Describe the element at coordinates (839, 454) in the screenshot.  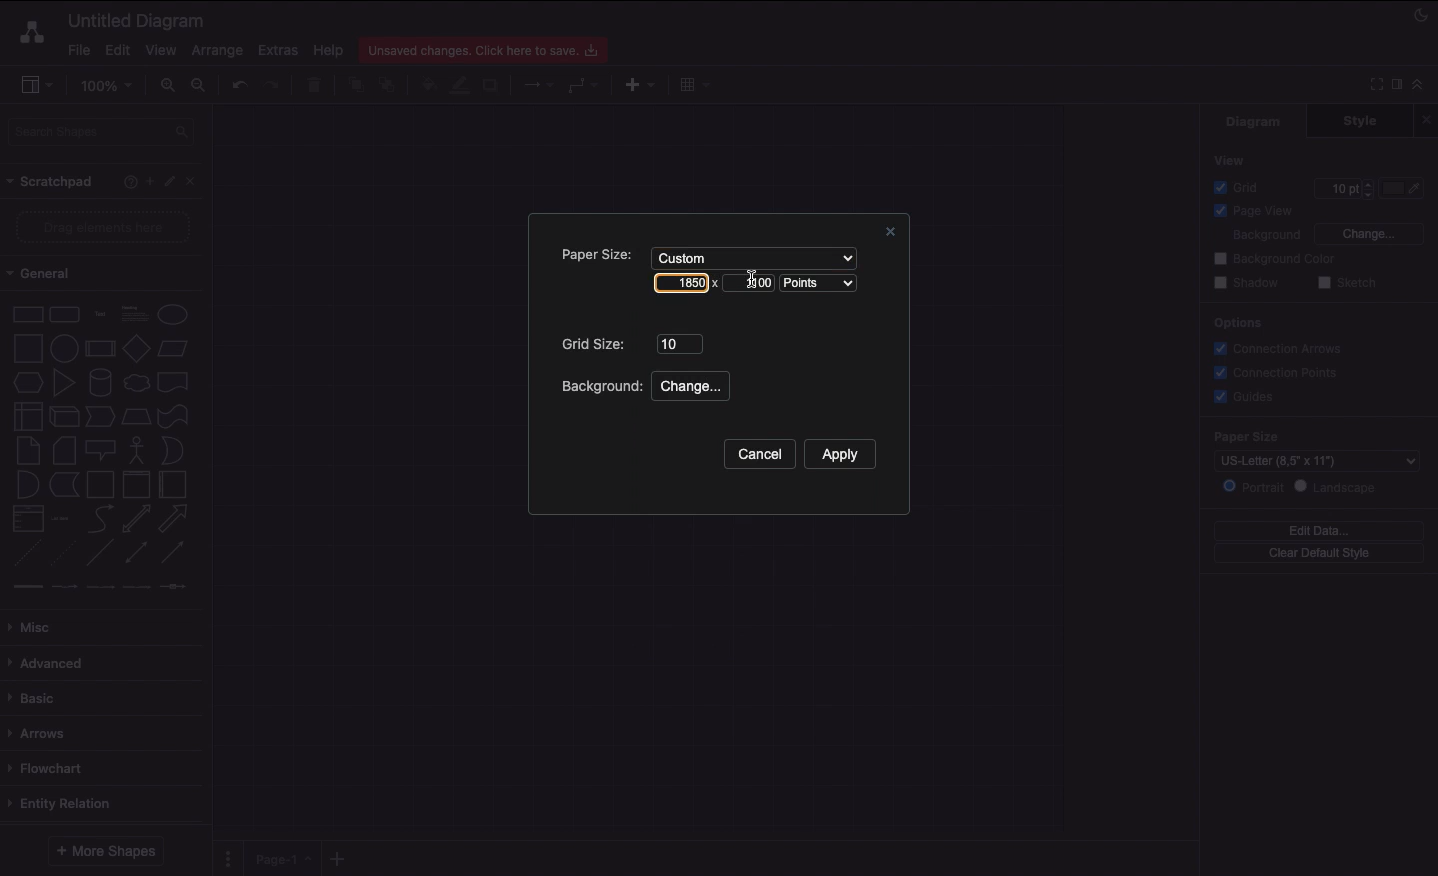
I see `Apply` at that location.